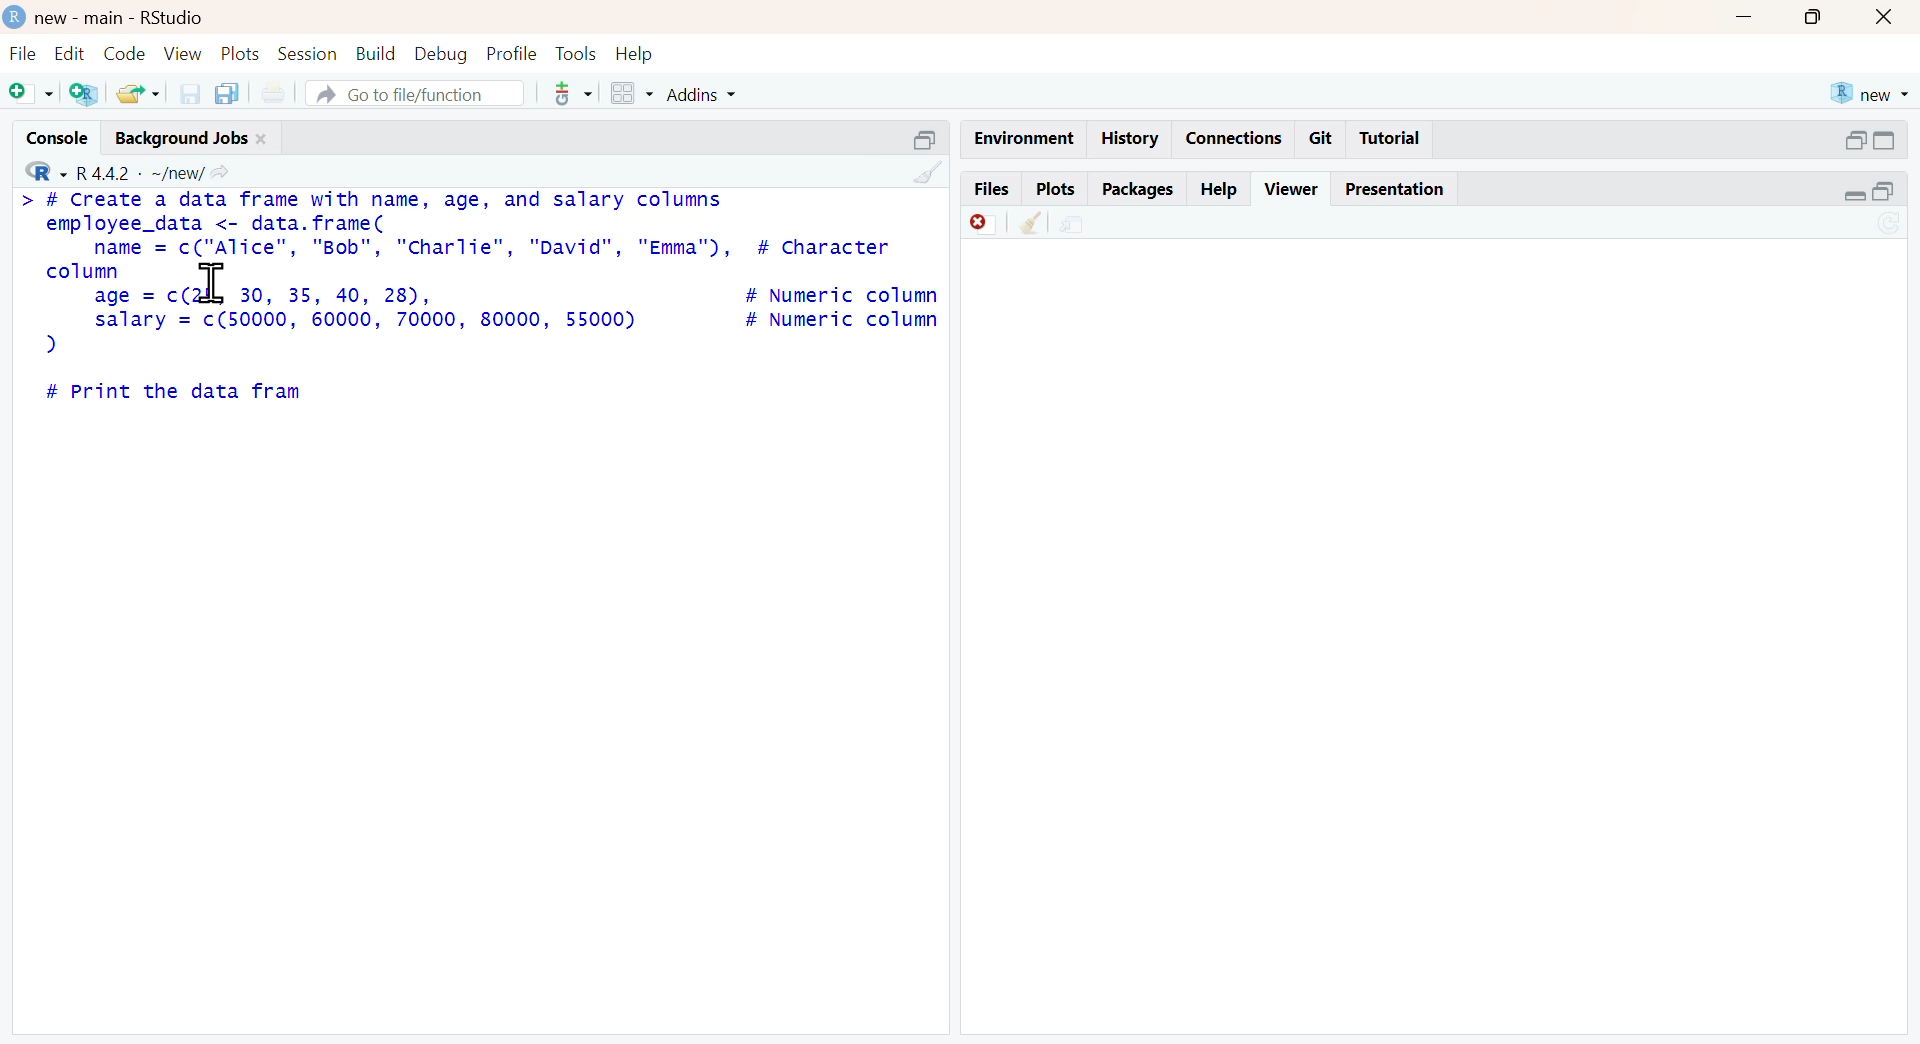  I want to click on Environment, so click(1016, 134).